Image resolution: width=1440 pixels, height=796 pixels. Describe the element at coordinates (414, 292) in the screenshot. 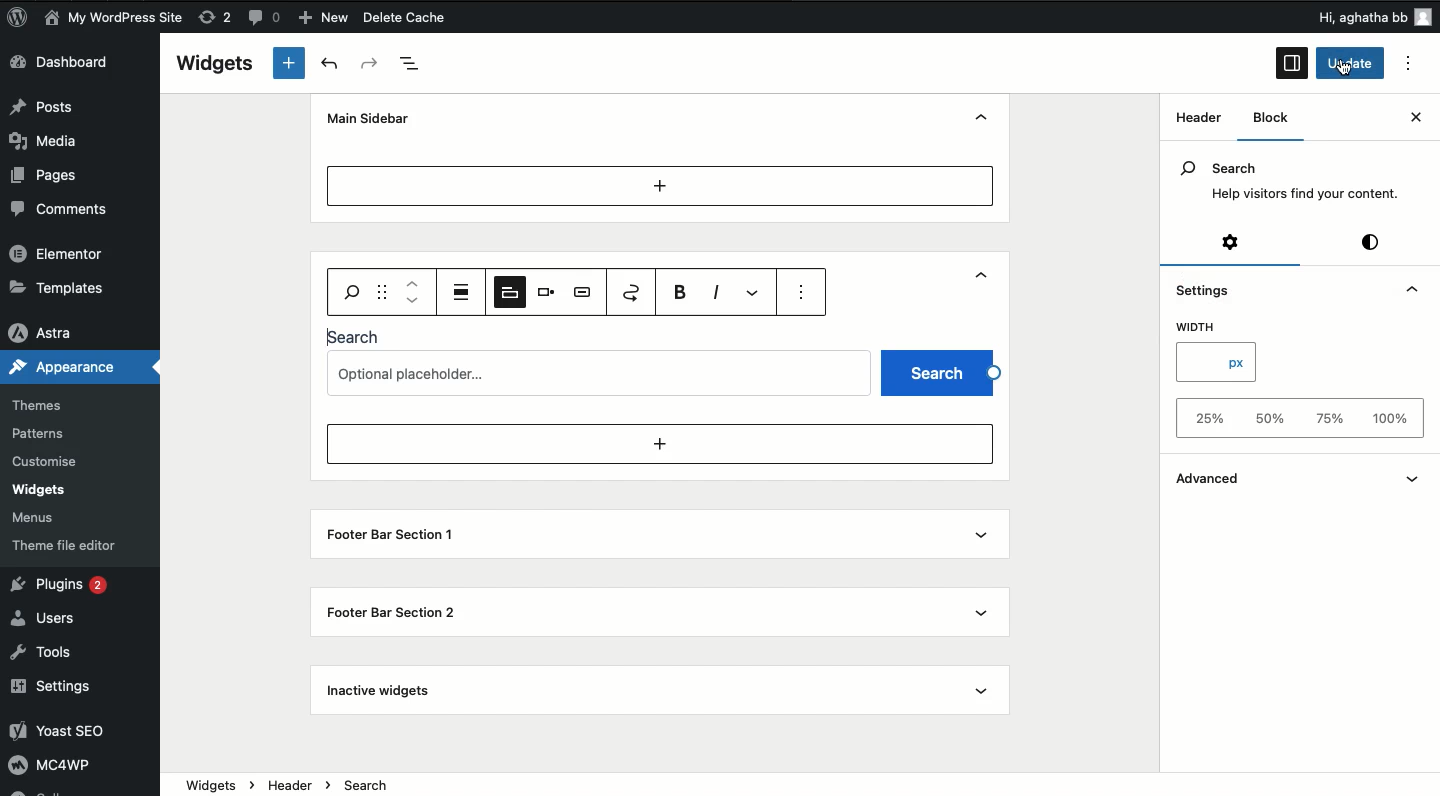

I see `Move up down` at that location.